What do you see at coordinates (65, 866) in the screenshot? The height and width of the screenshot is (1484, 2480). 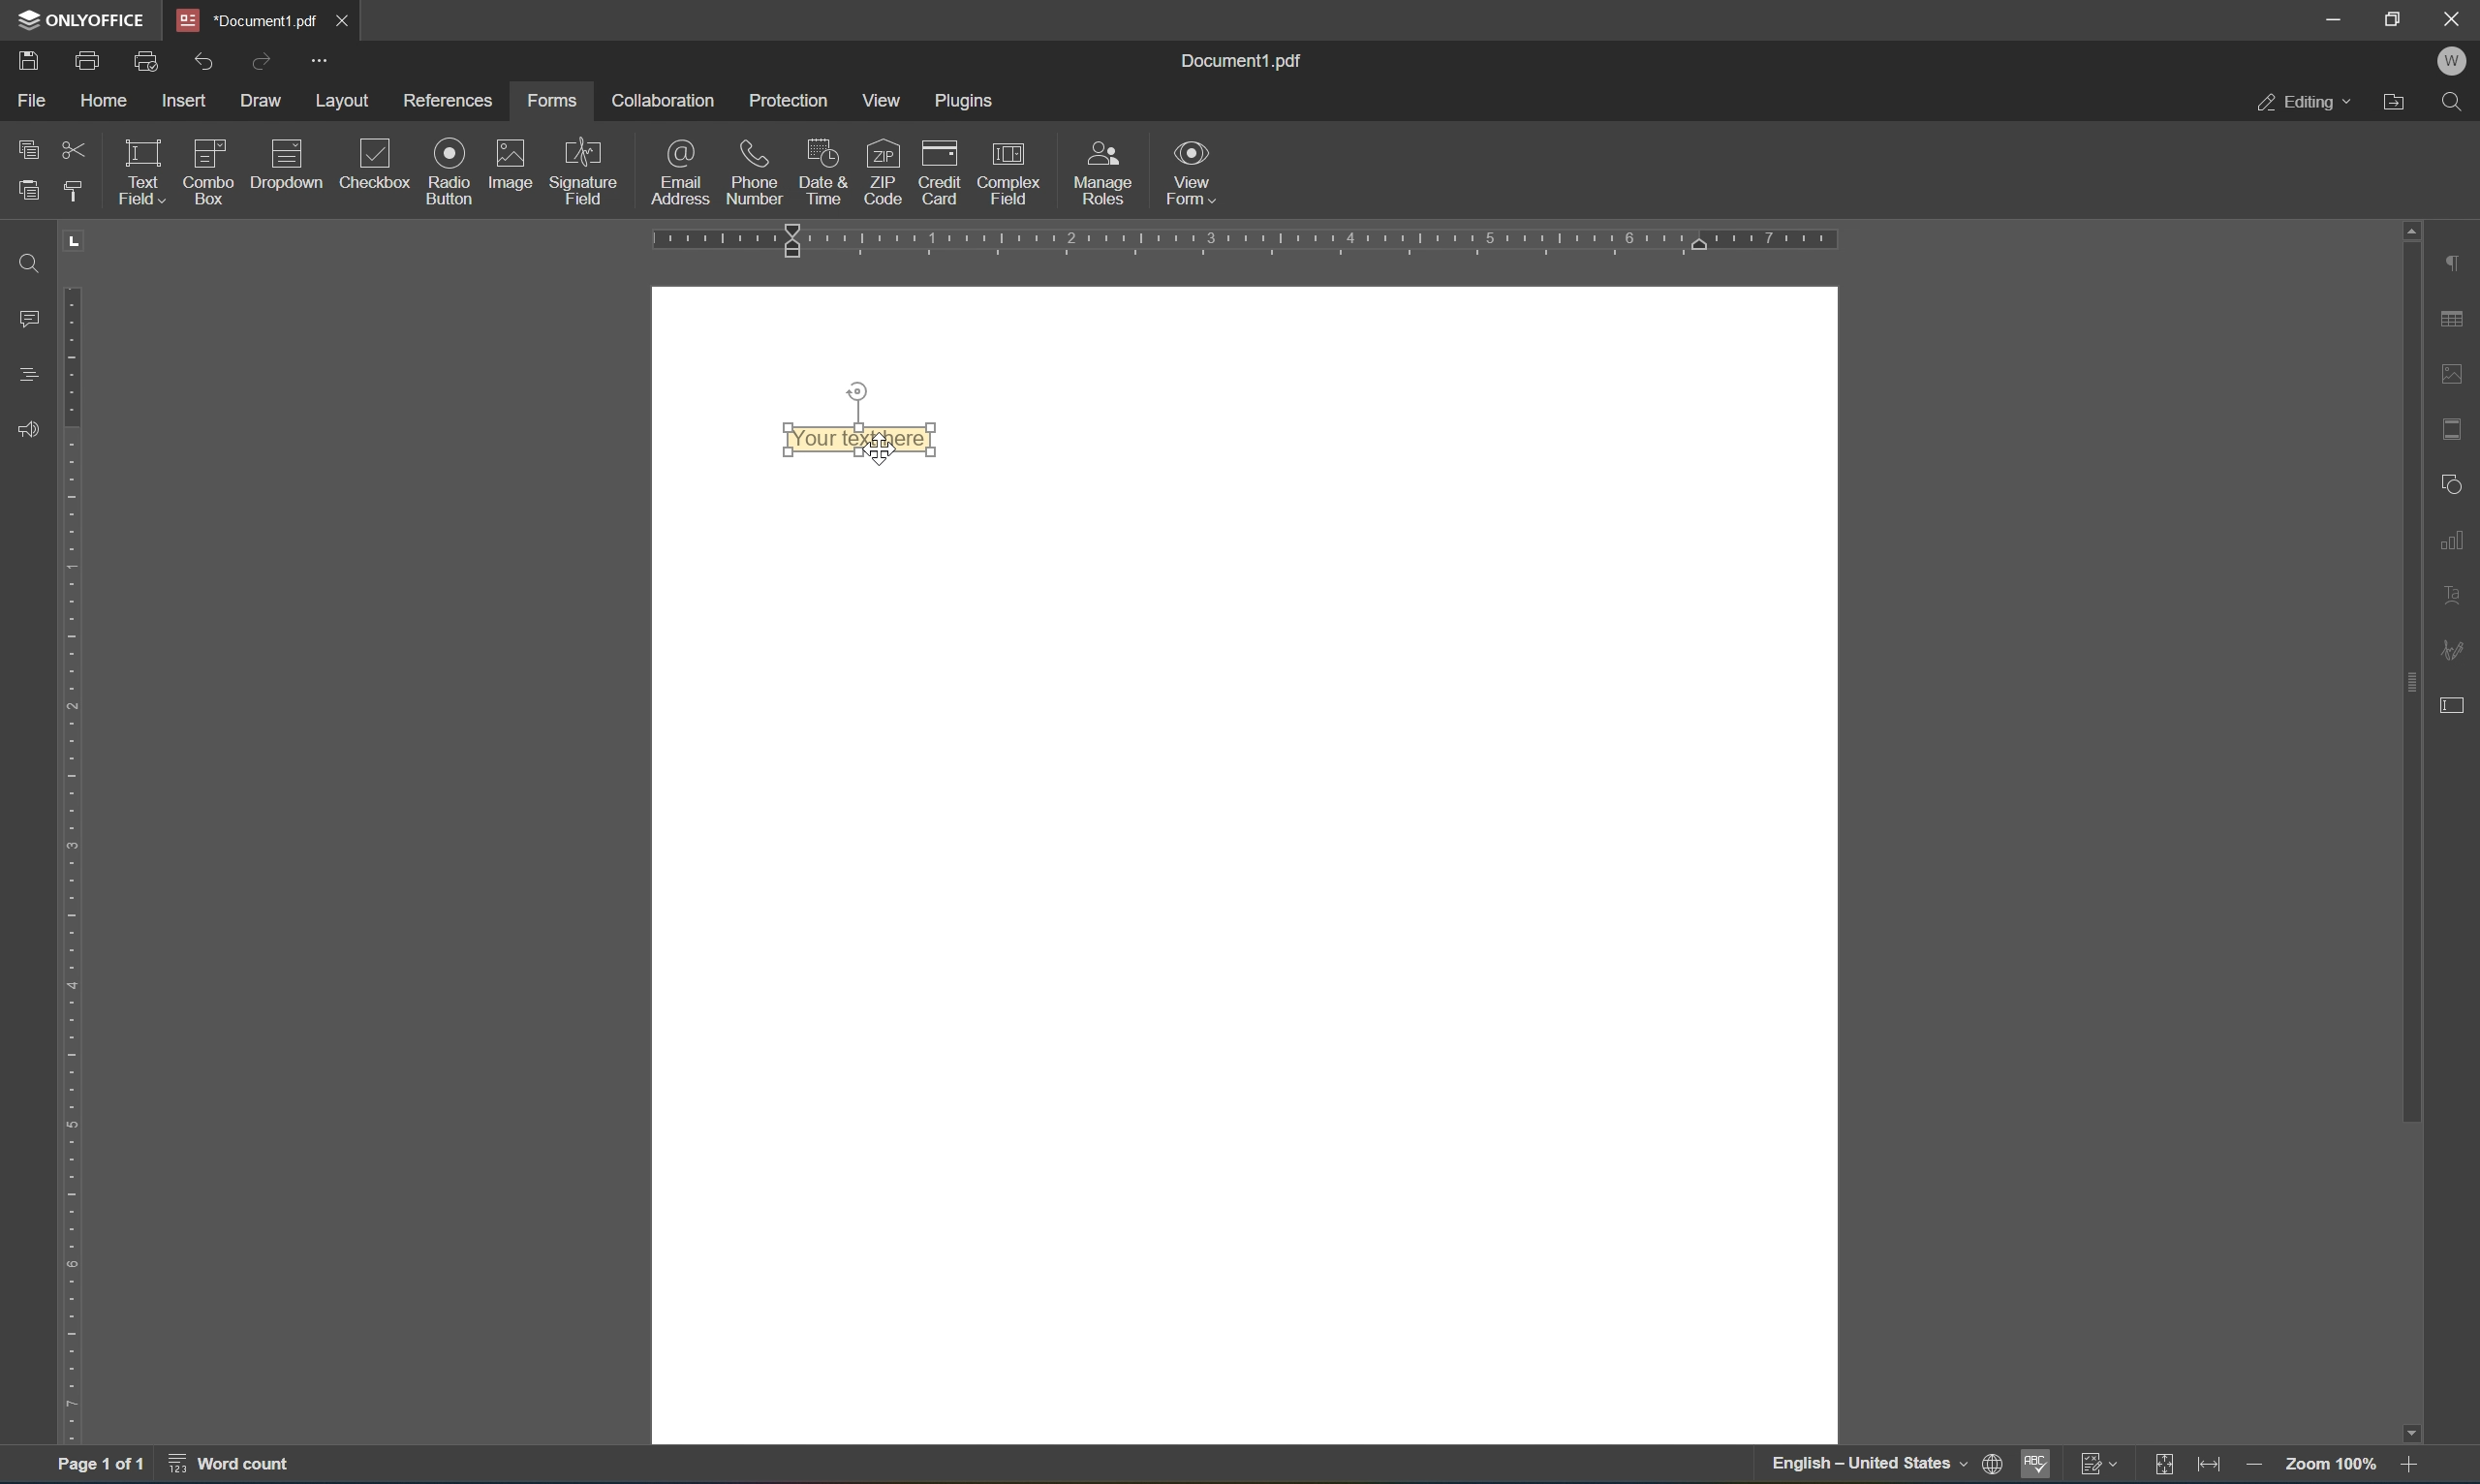 I see `ruler` at bounding box center [65, 866].